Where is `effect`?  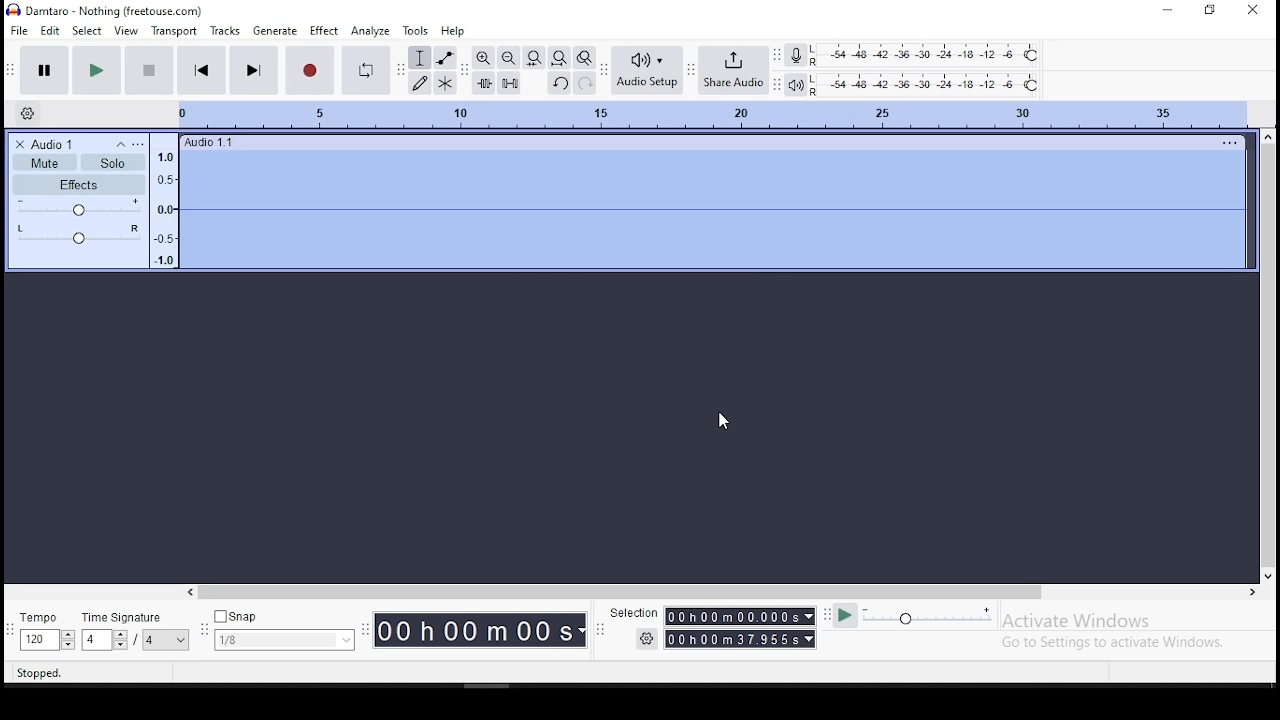 effect is located at coordinates (325, 31).